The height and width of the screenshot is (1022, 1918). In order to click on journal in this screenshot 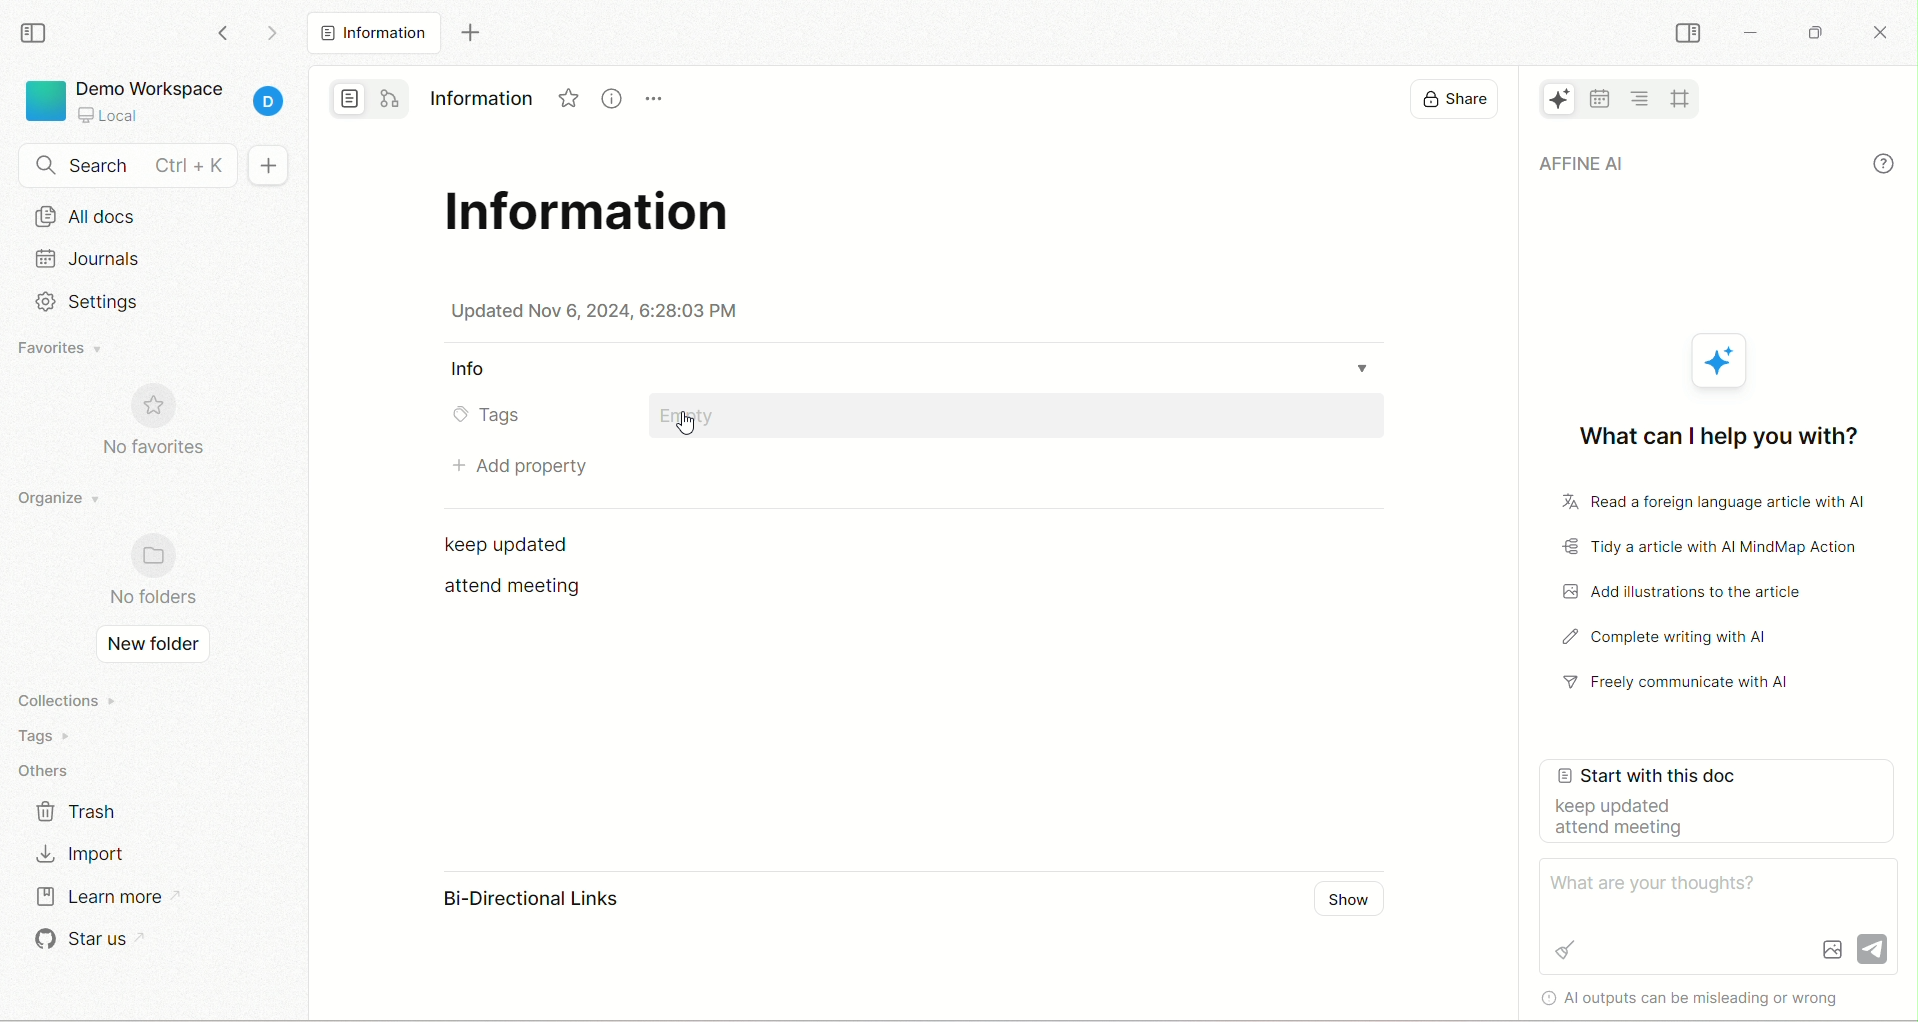, I will do `click(155, 264)`.